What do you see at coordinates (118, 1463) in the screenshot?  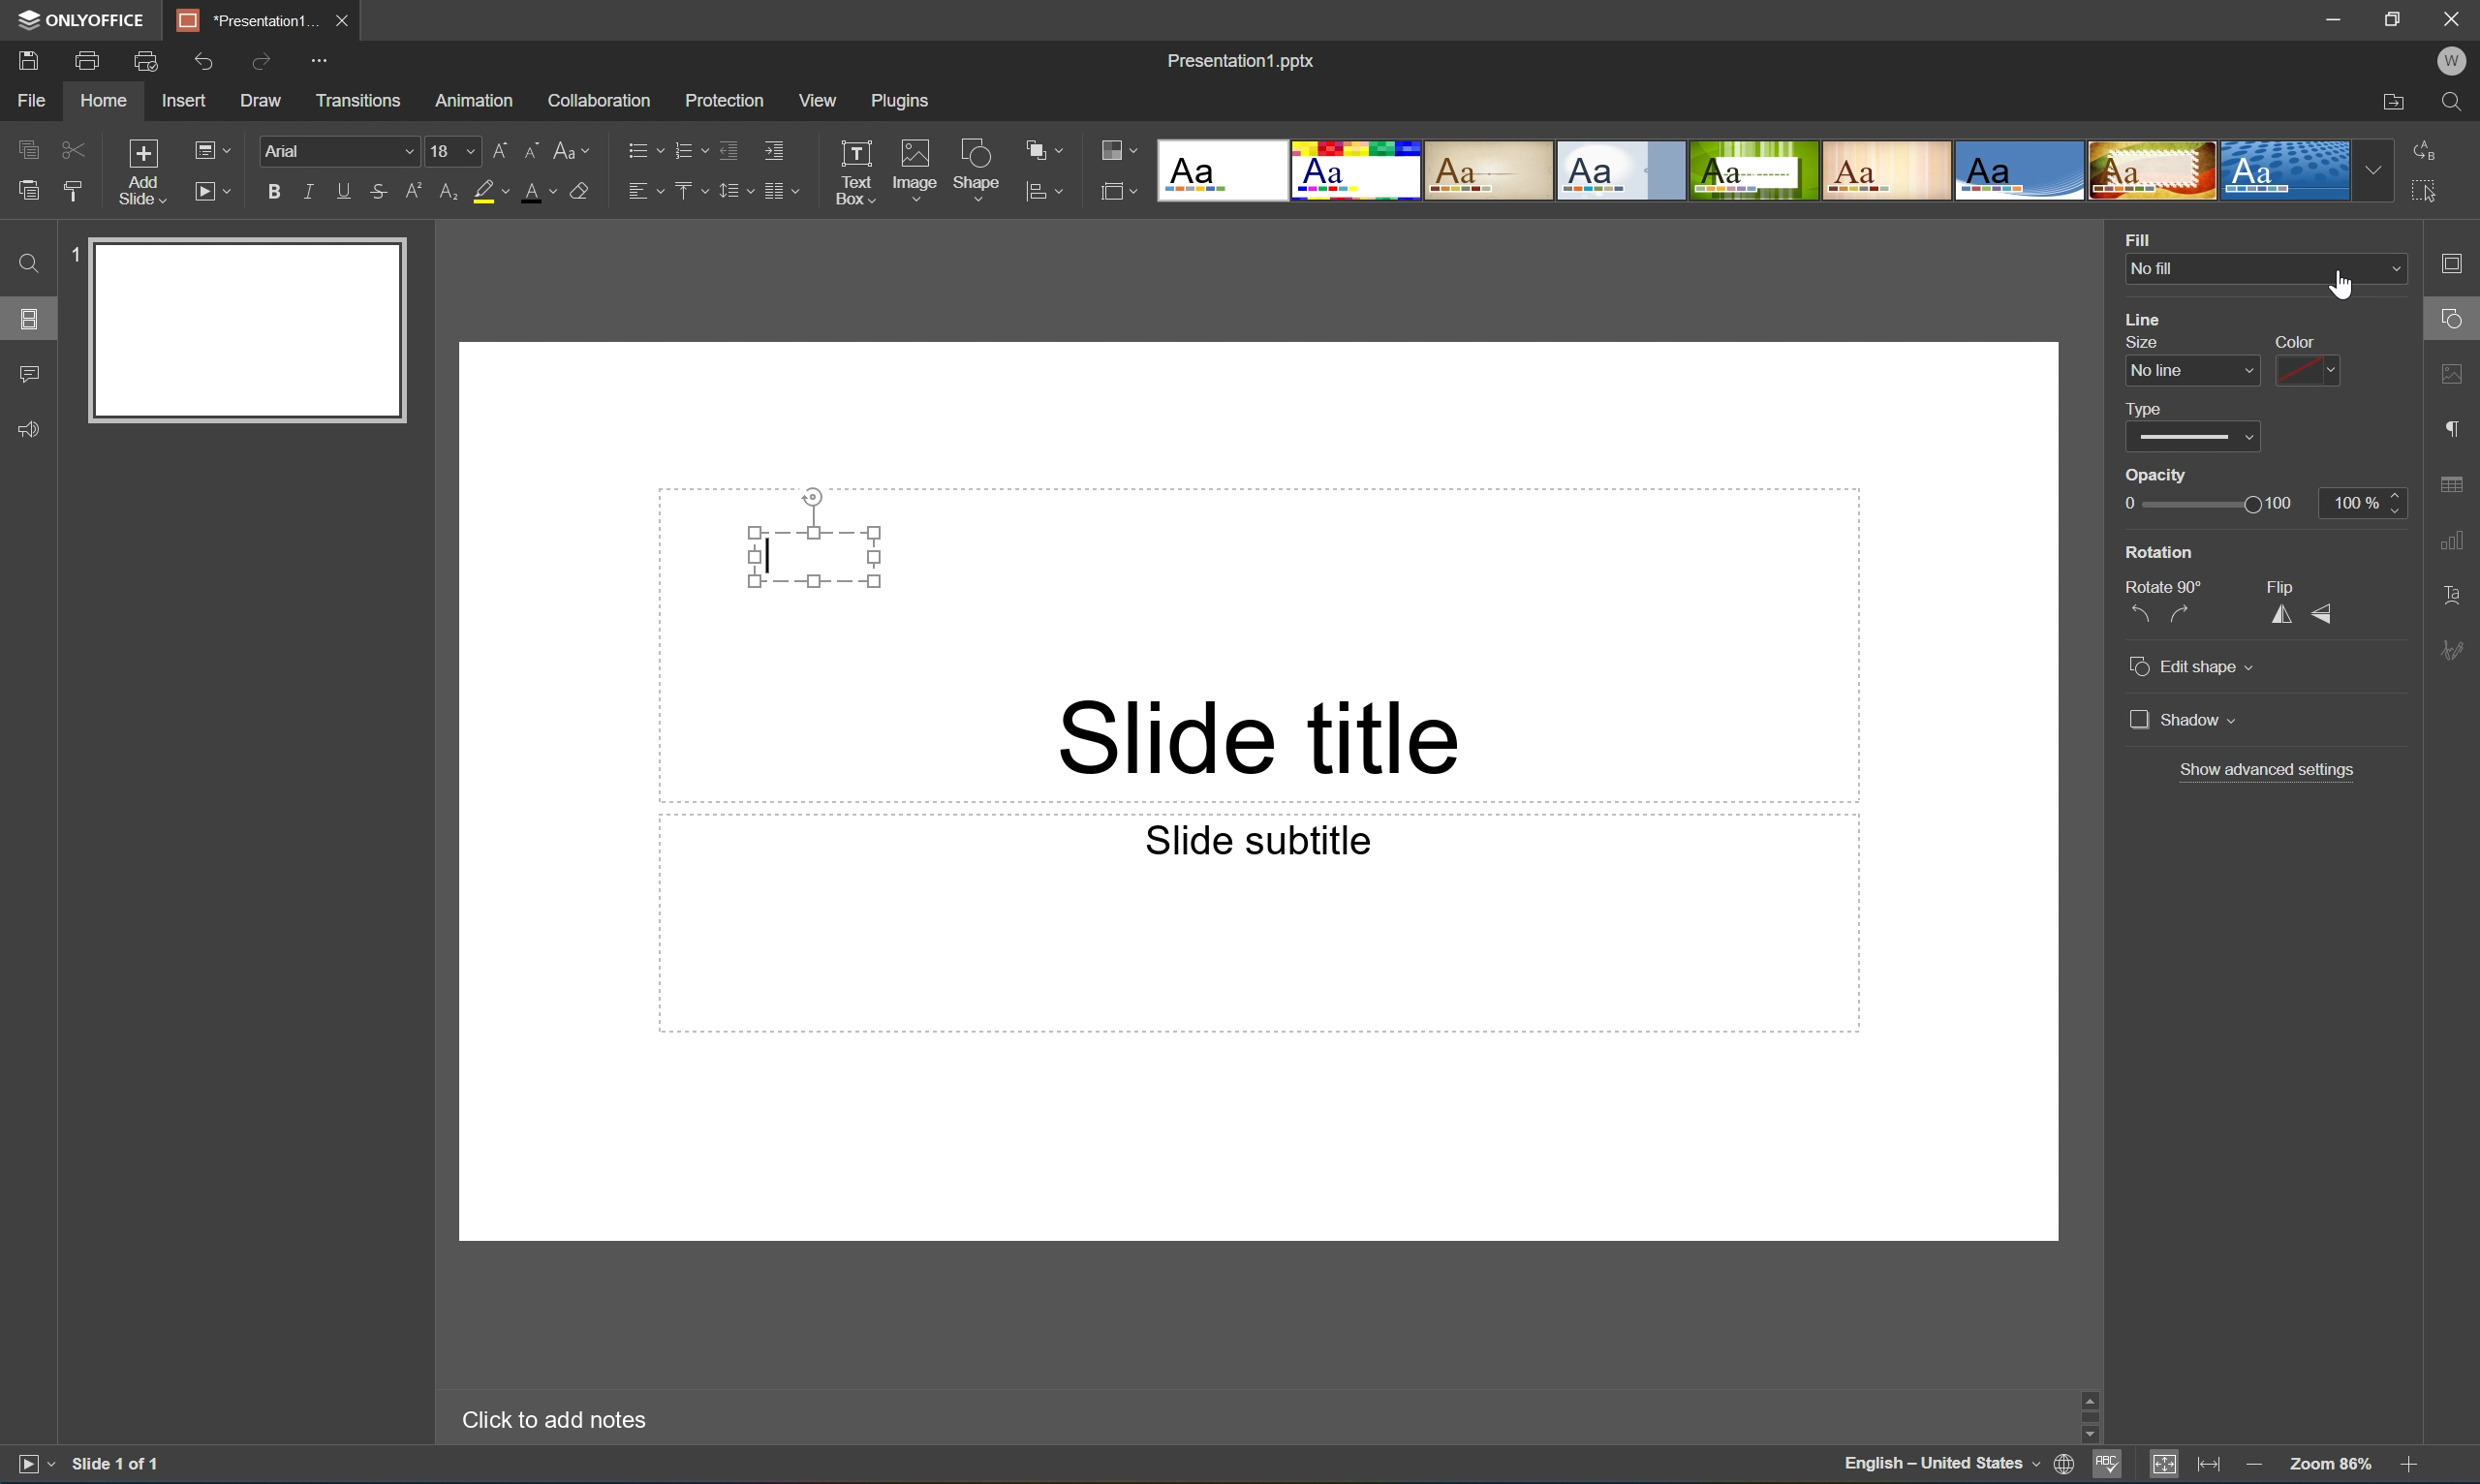 I see `Slide 1 of 1` at bounding box center [118, 1463].